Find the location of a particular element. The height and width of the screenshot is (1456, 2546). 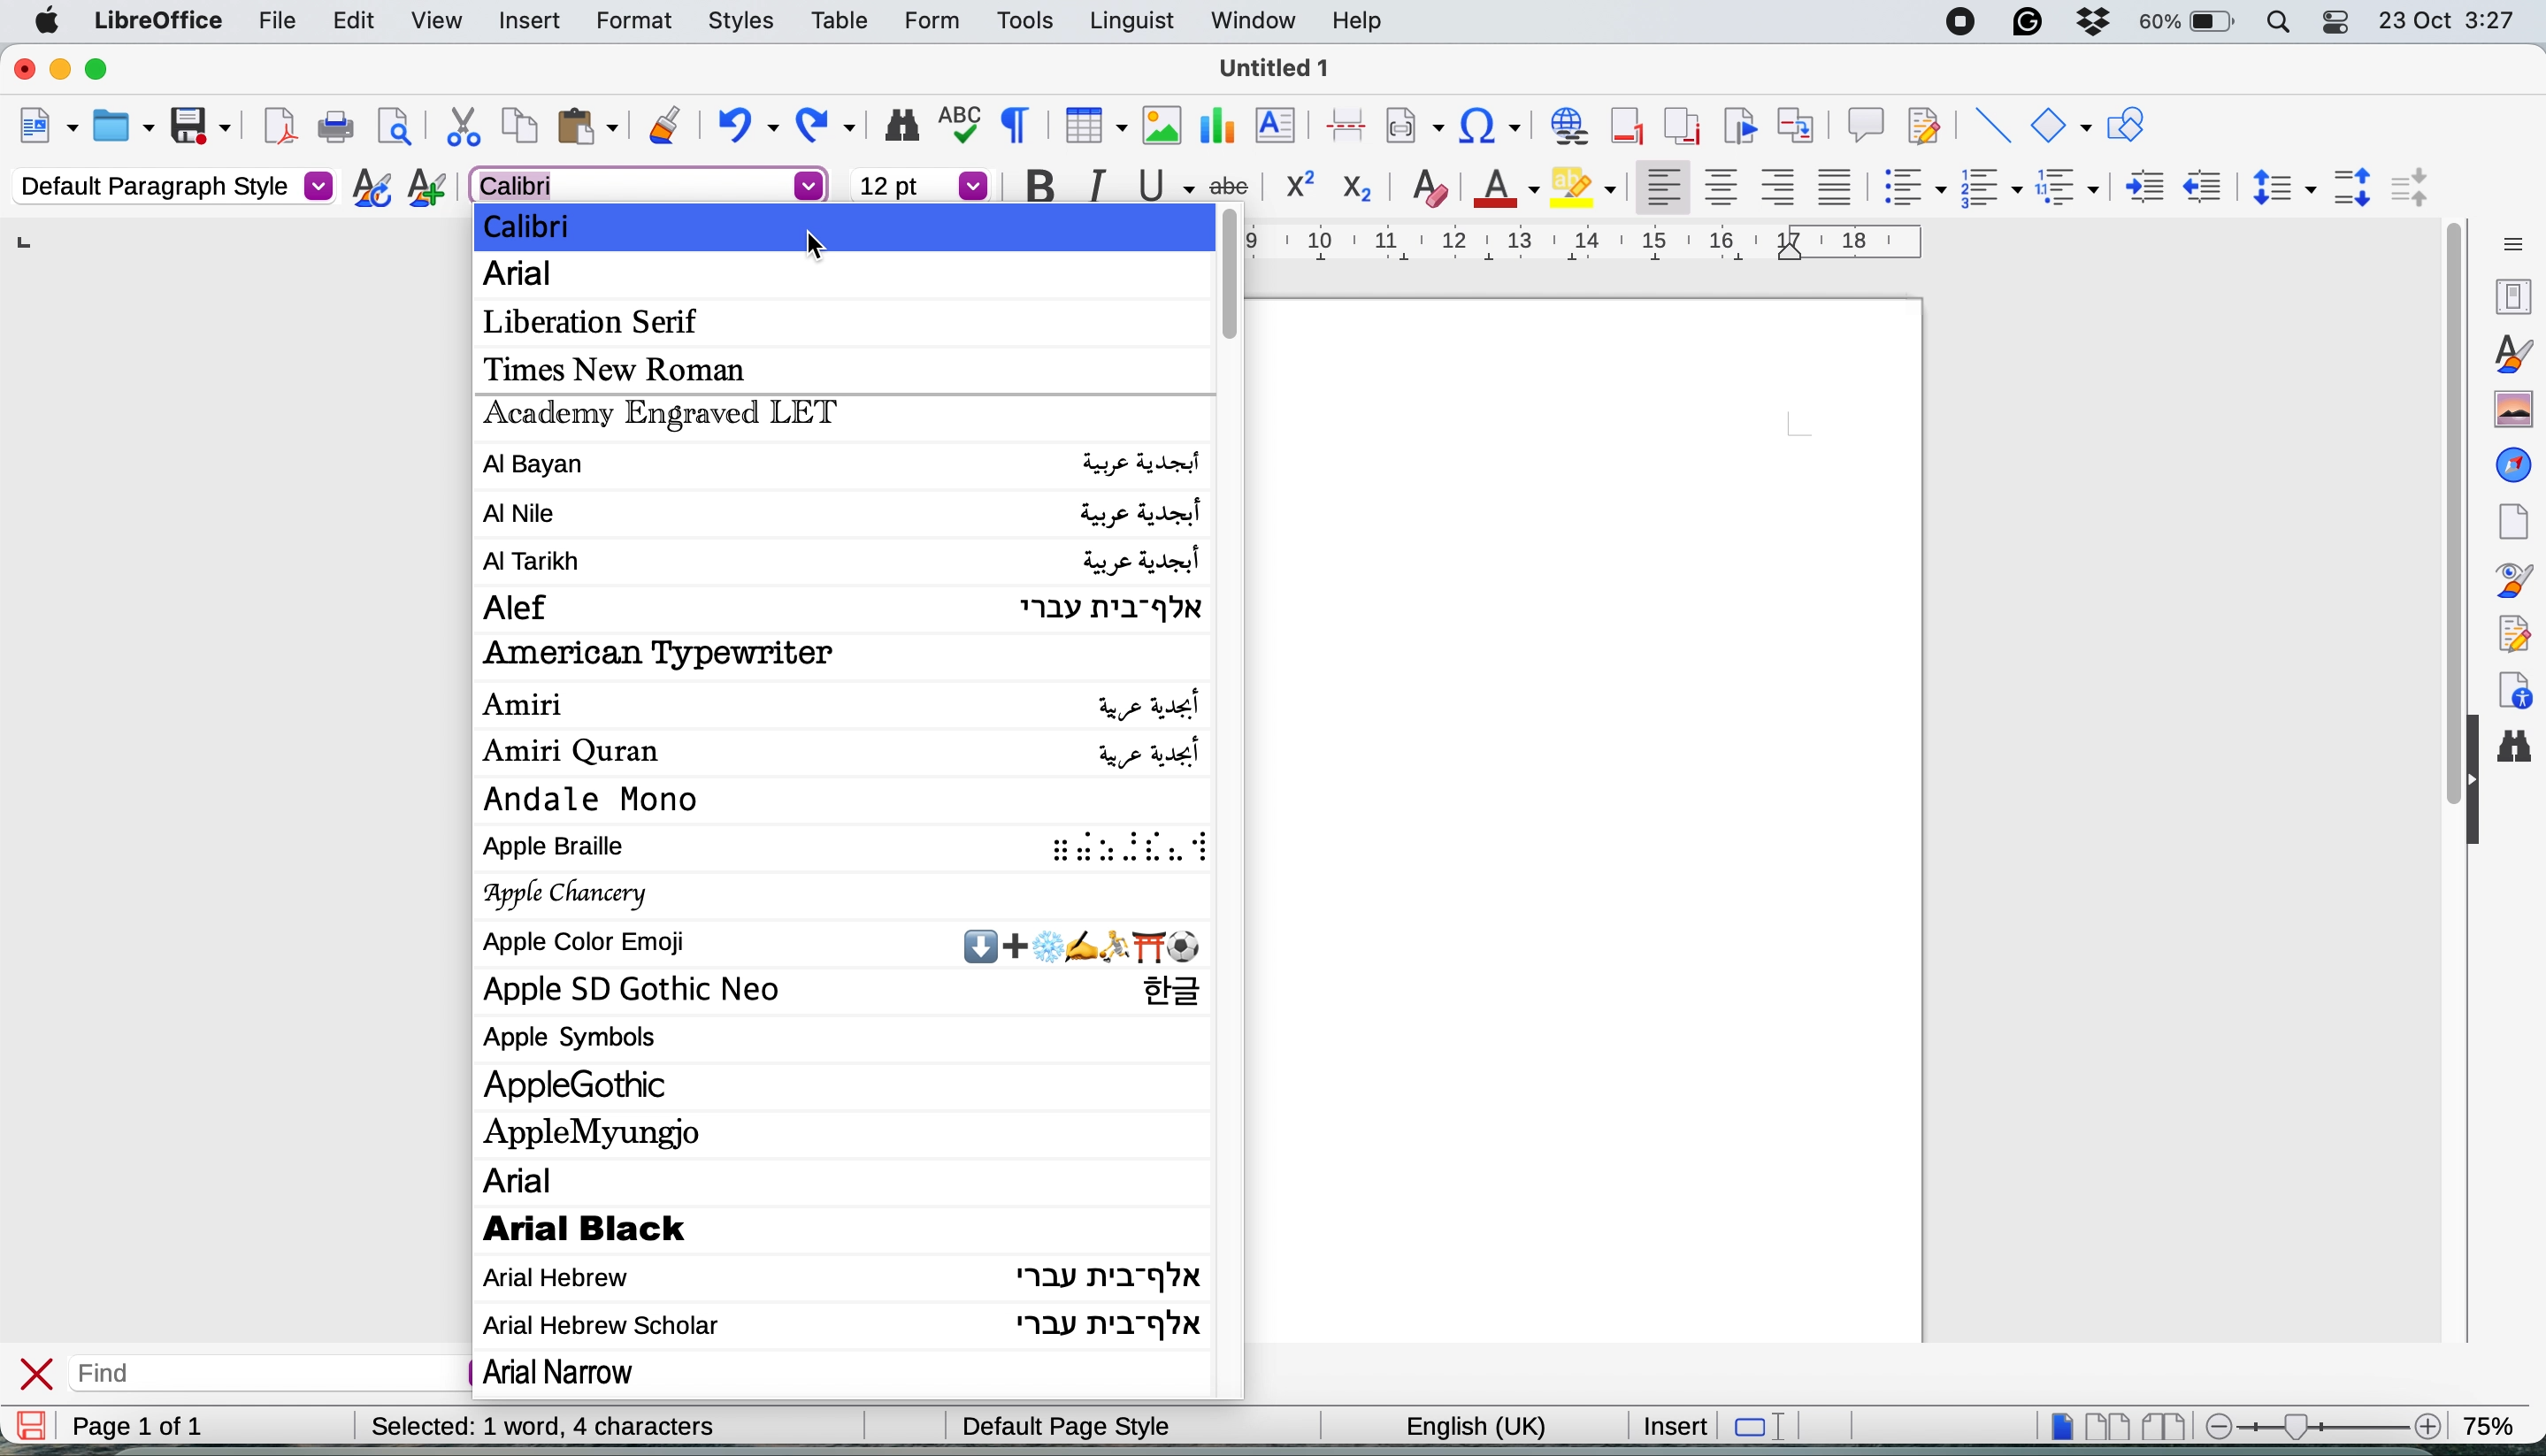

toggle unordered list is located at coordinates (1909, 192).